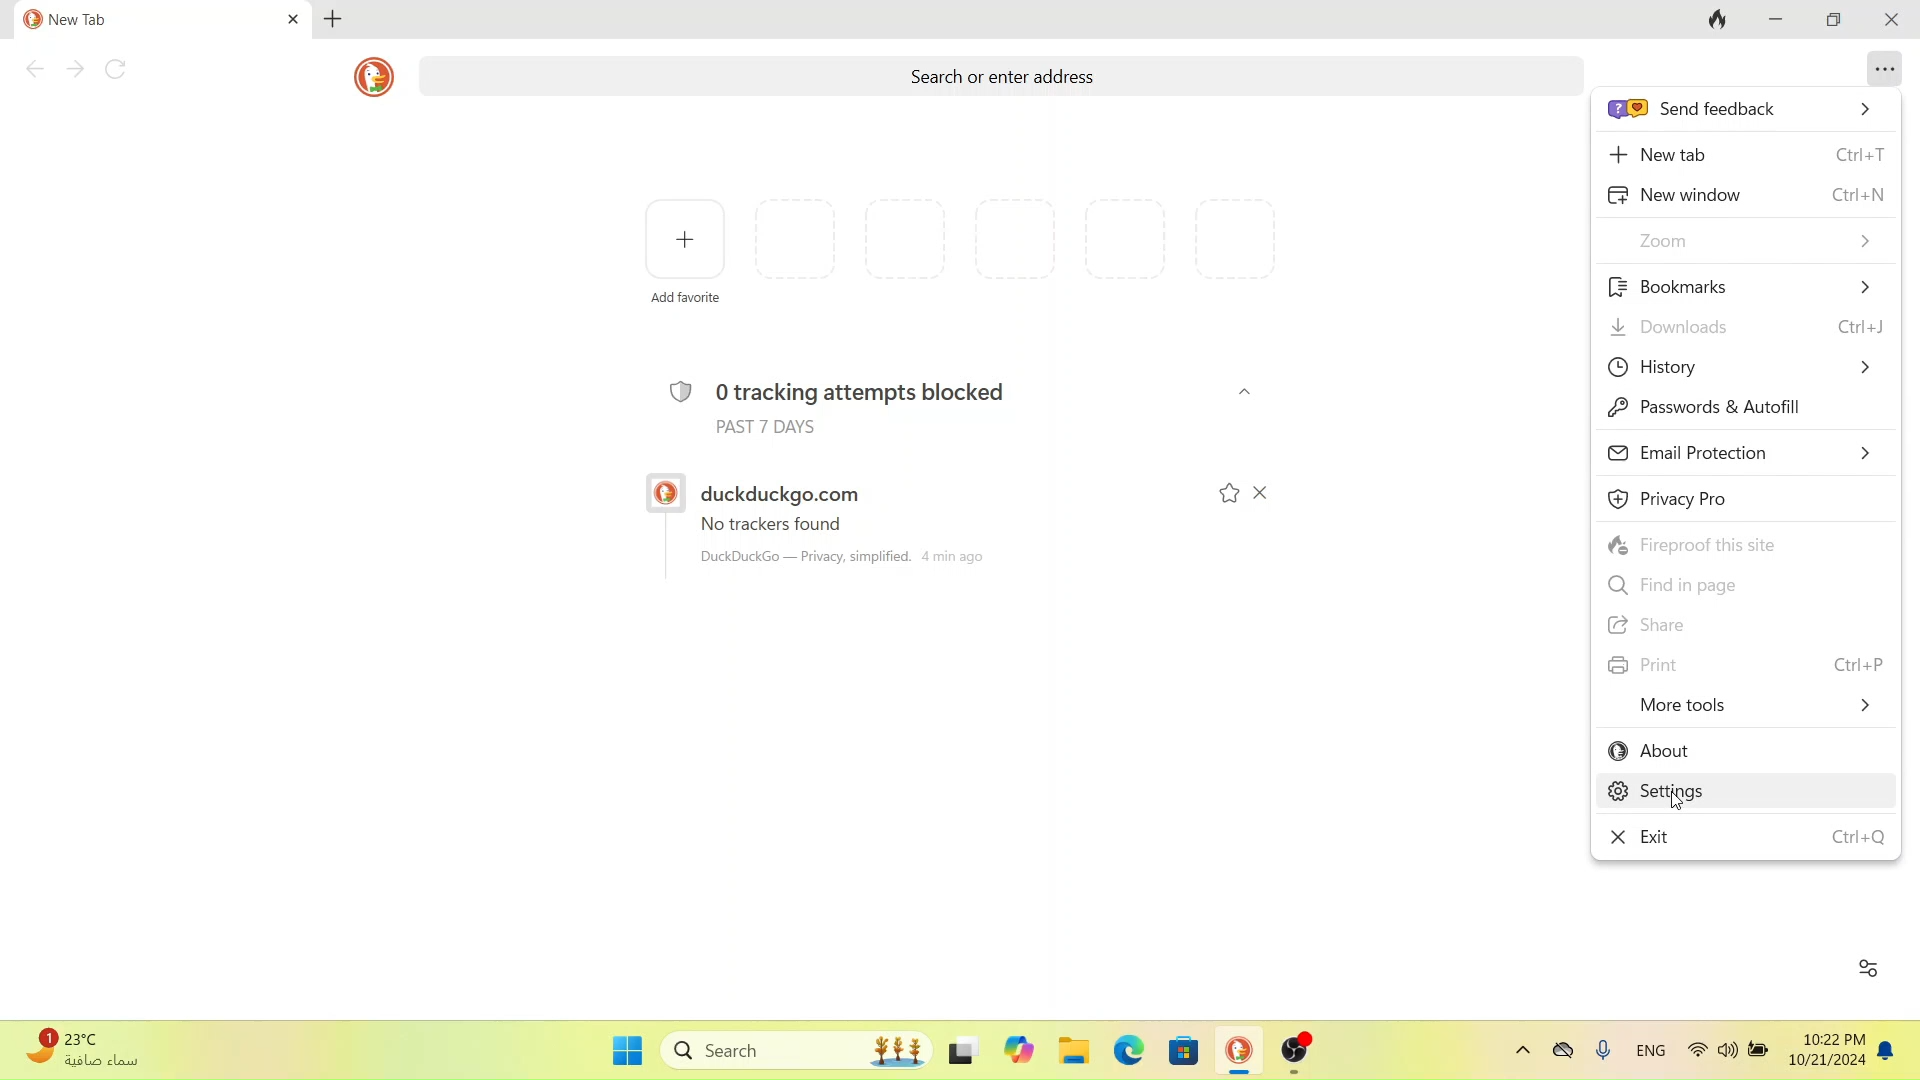 The height and width of the screenshot is (1080, 1920). I want to click on english, so click(1655, 1059).